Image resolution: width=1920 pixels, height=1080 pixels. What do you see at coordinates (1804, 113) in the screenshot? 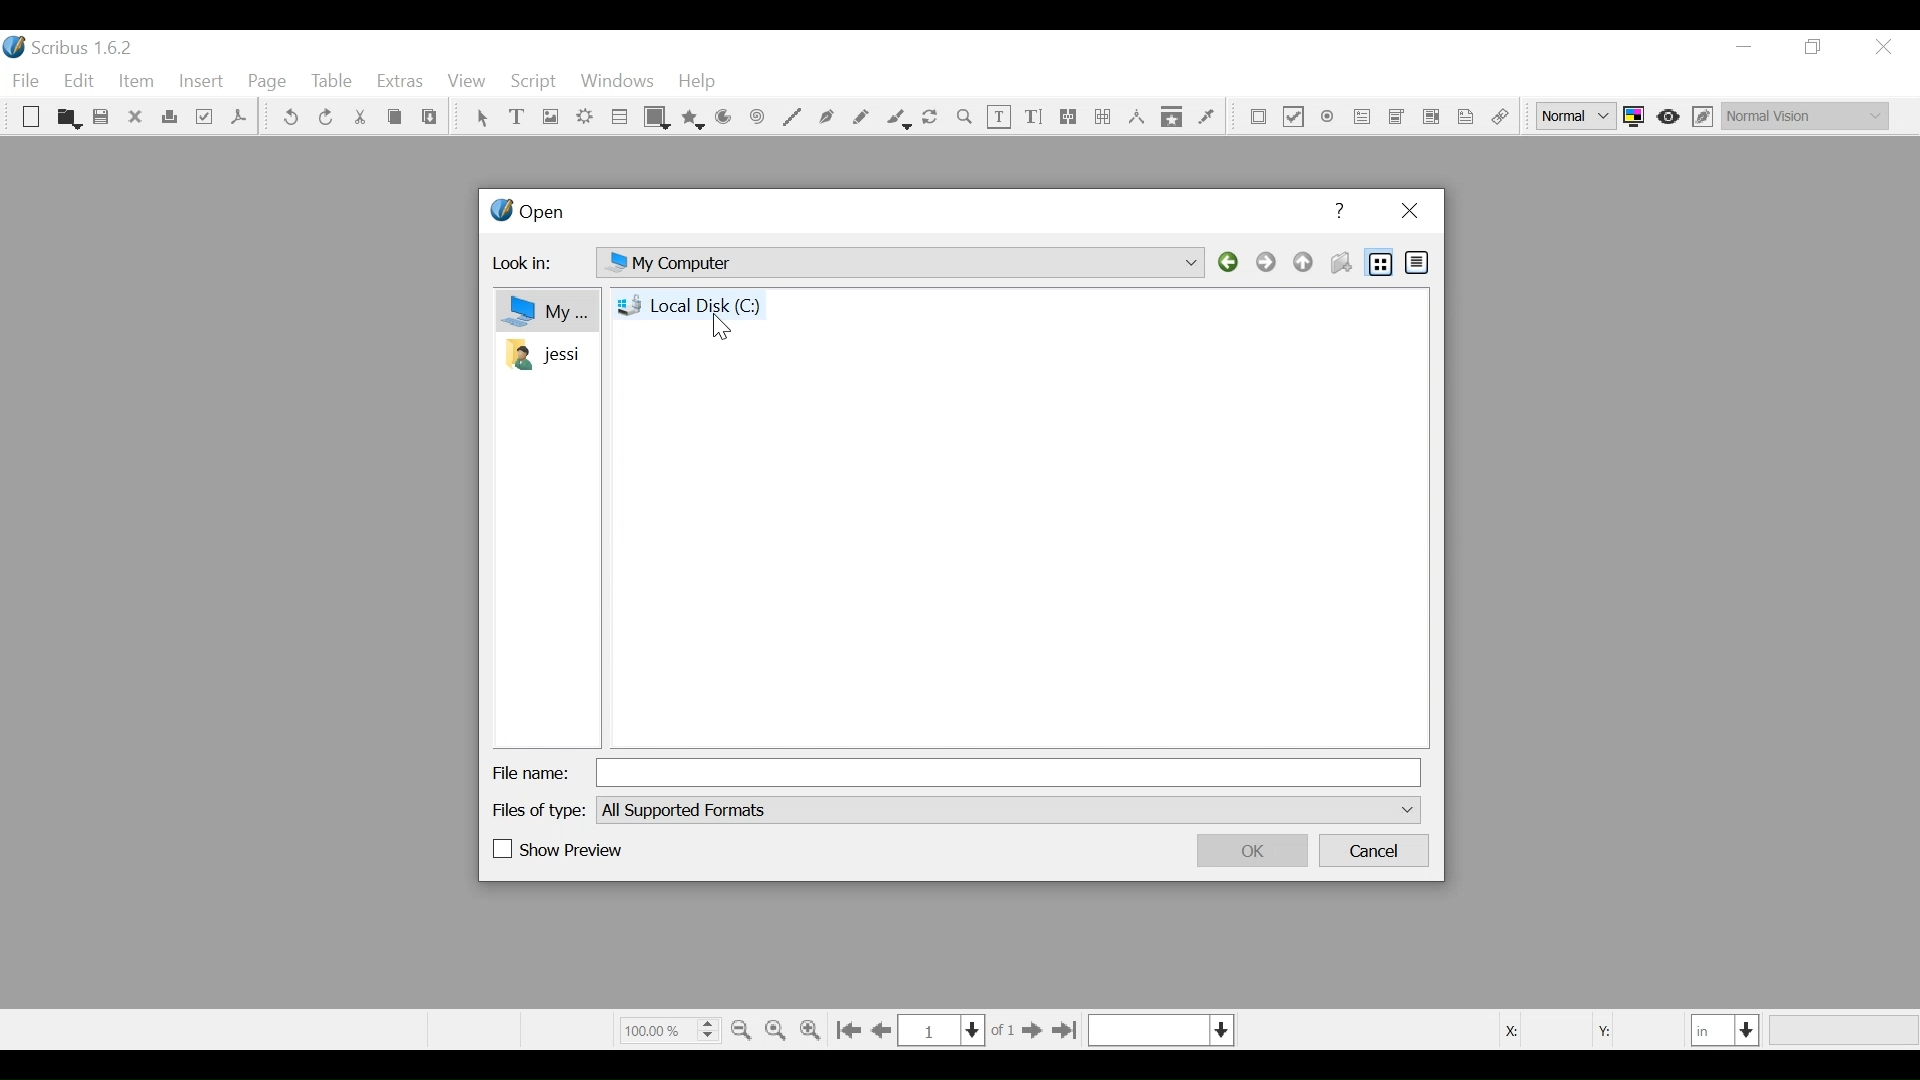
I see `Select the visual appearance of the display` at bounding box center [1804, 113].